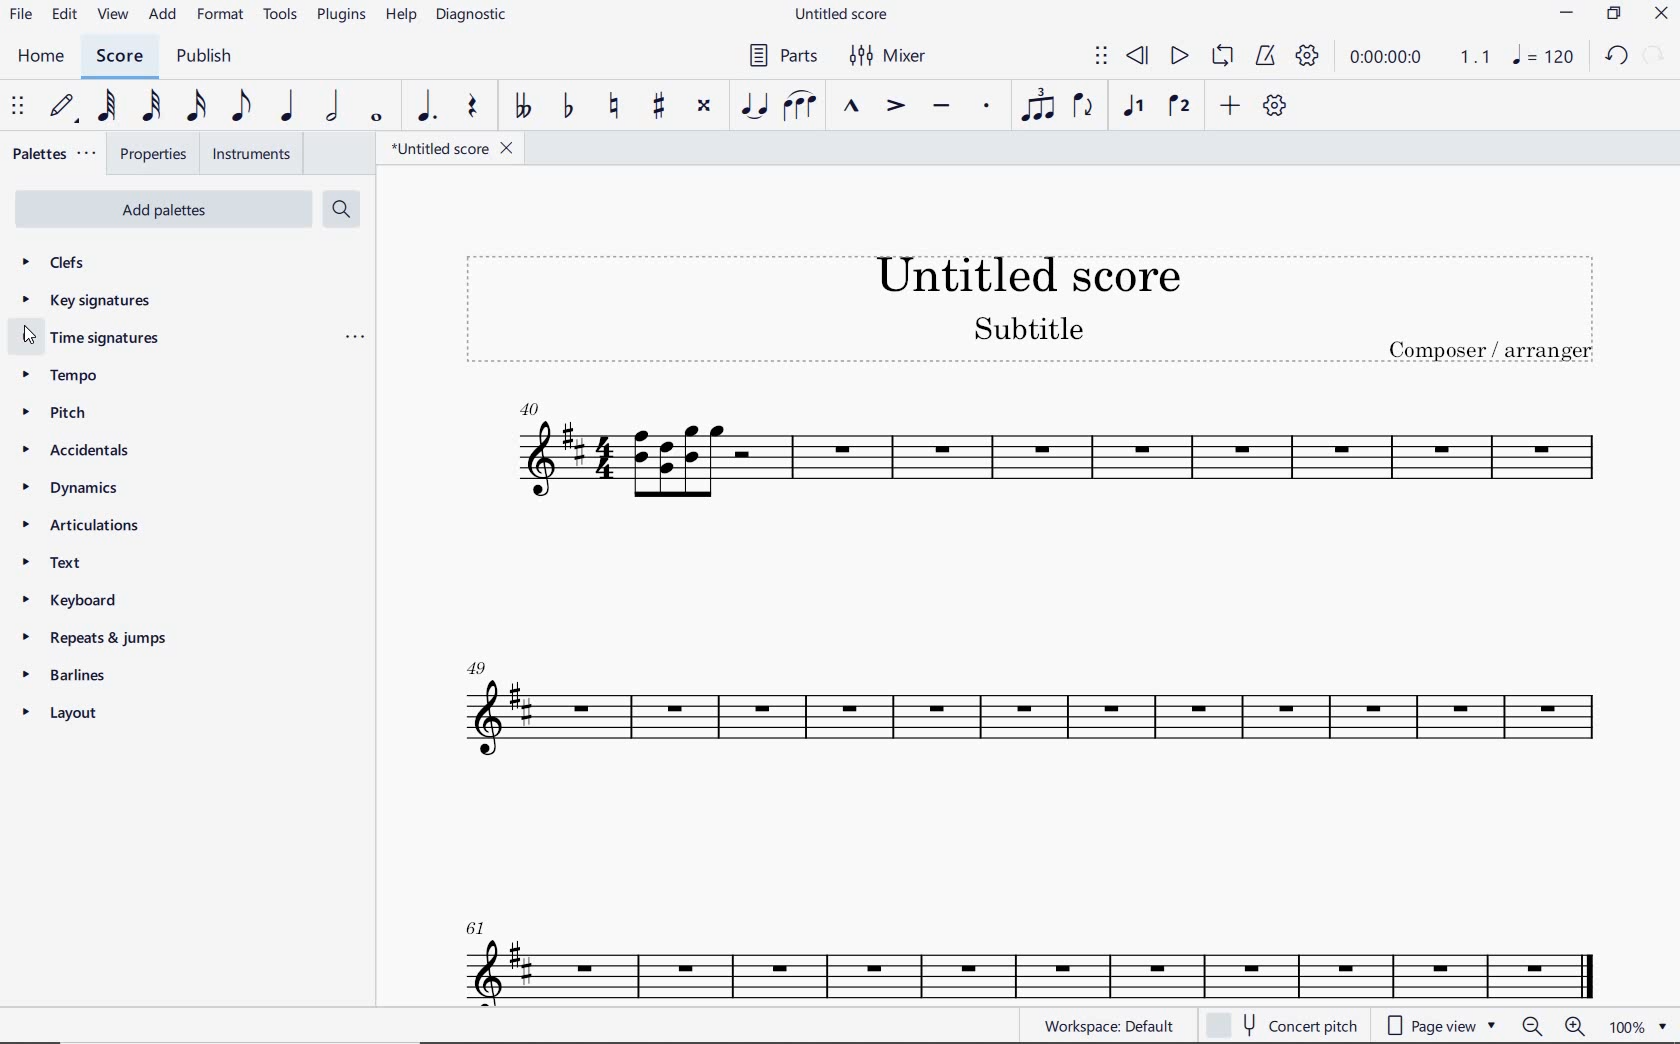 This screenshot has width=1680, height=1044. What do you see at coordinates (1614, 54) in the screenshot?
I see `UNDO` at bounding box center [1614, 54].